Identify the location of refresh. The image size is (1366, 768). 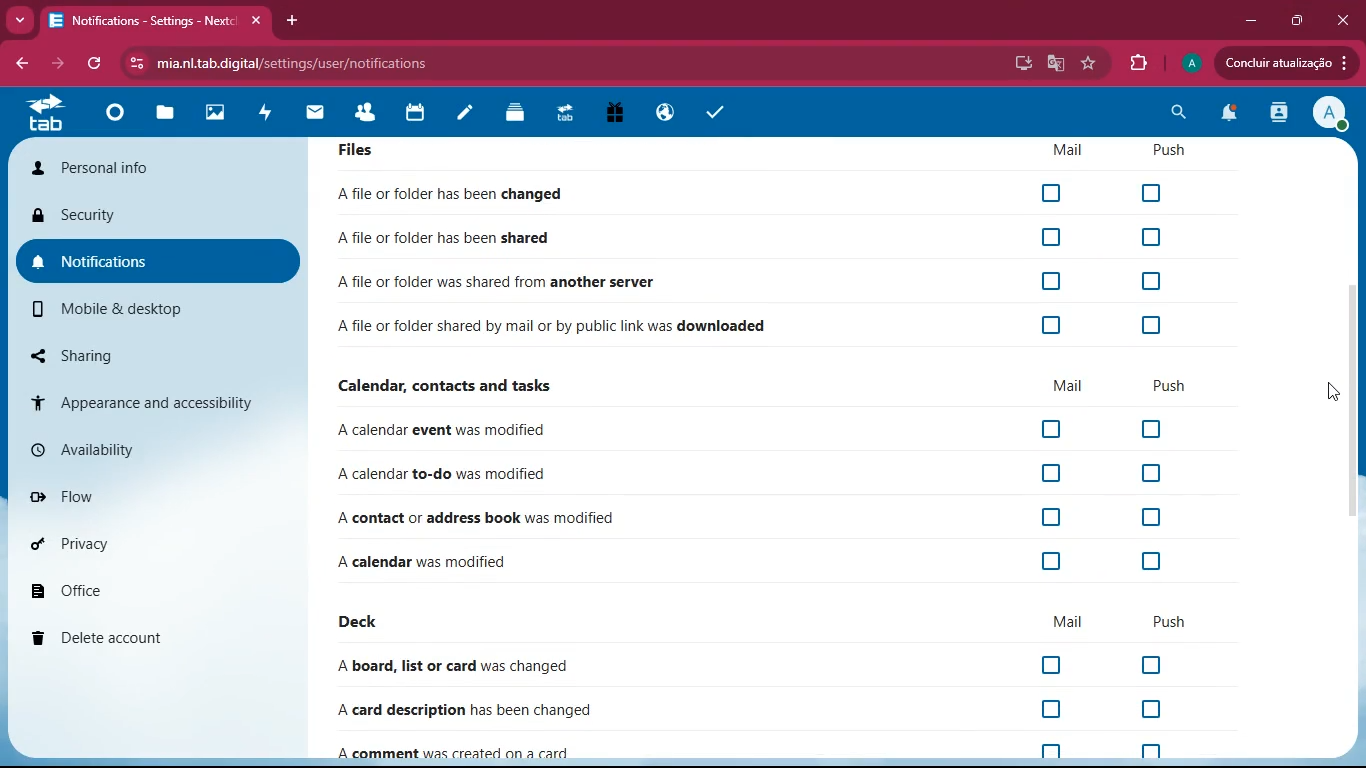
(98, 64).